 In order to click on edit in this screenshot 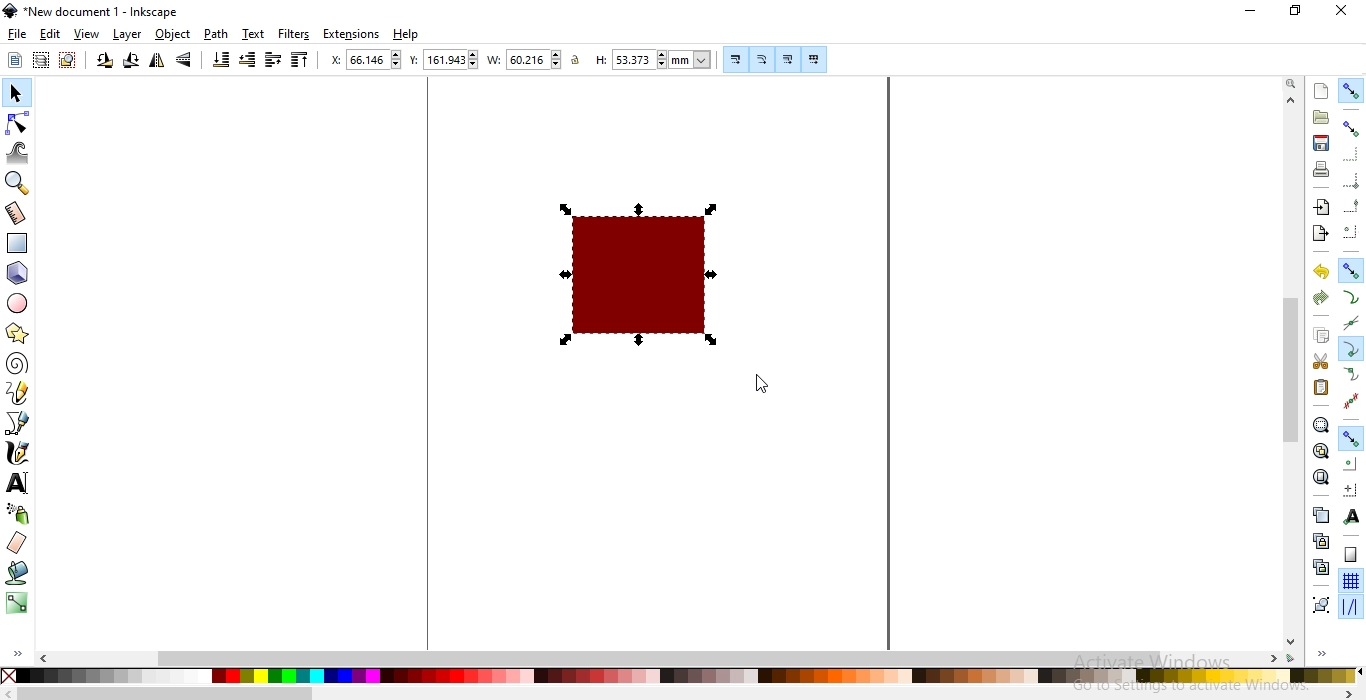, I will do `click(50, 33)`.